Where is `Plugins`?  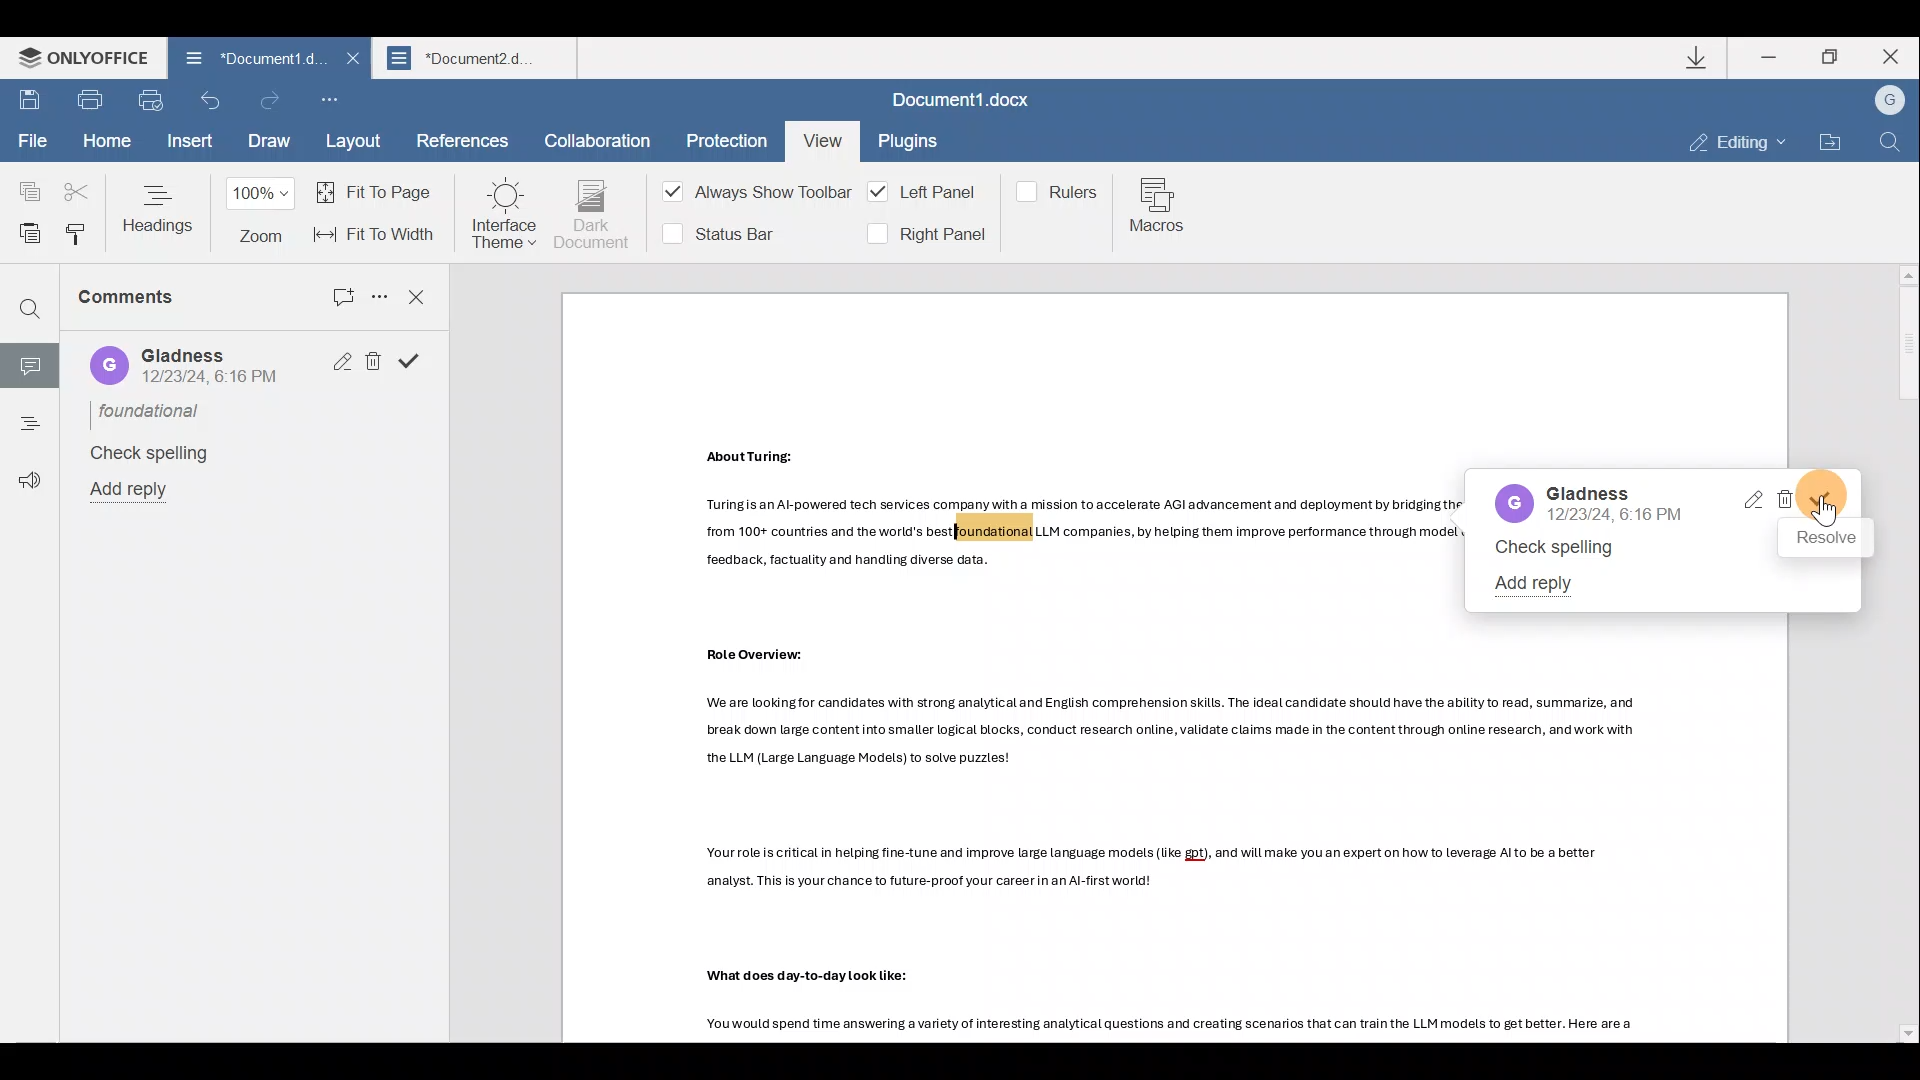
Plugins is located at coordinates (910, 144).